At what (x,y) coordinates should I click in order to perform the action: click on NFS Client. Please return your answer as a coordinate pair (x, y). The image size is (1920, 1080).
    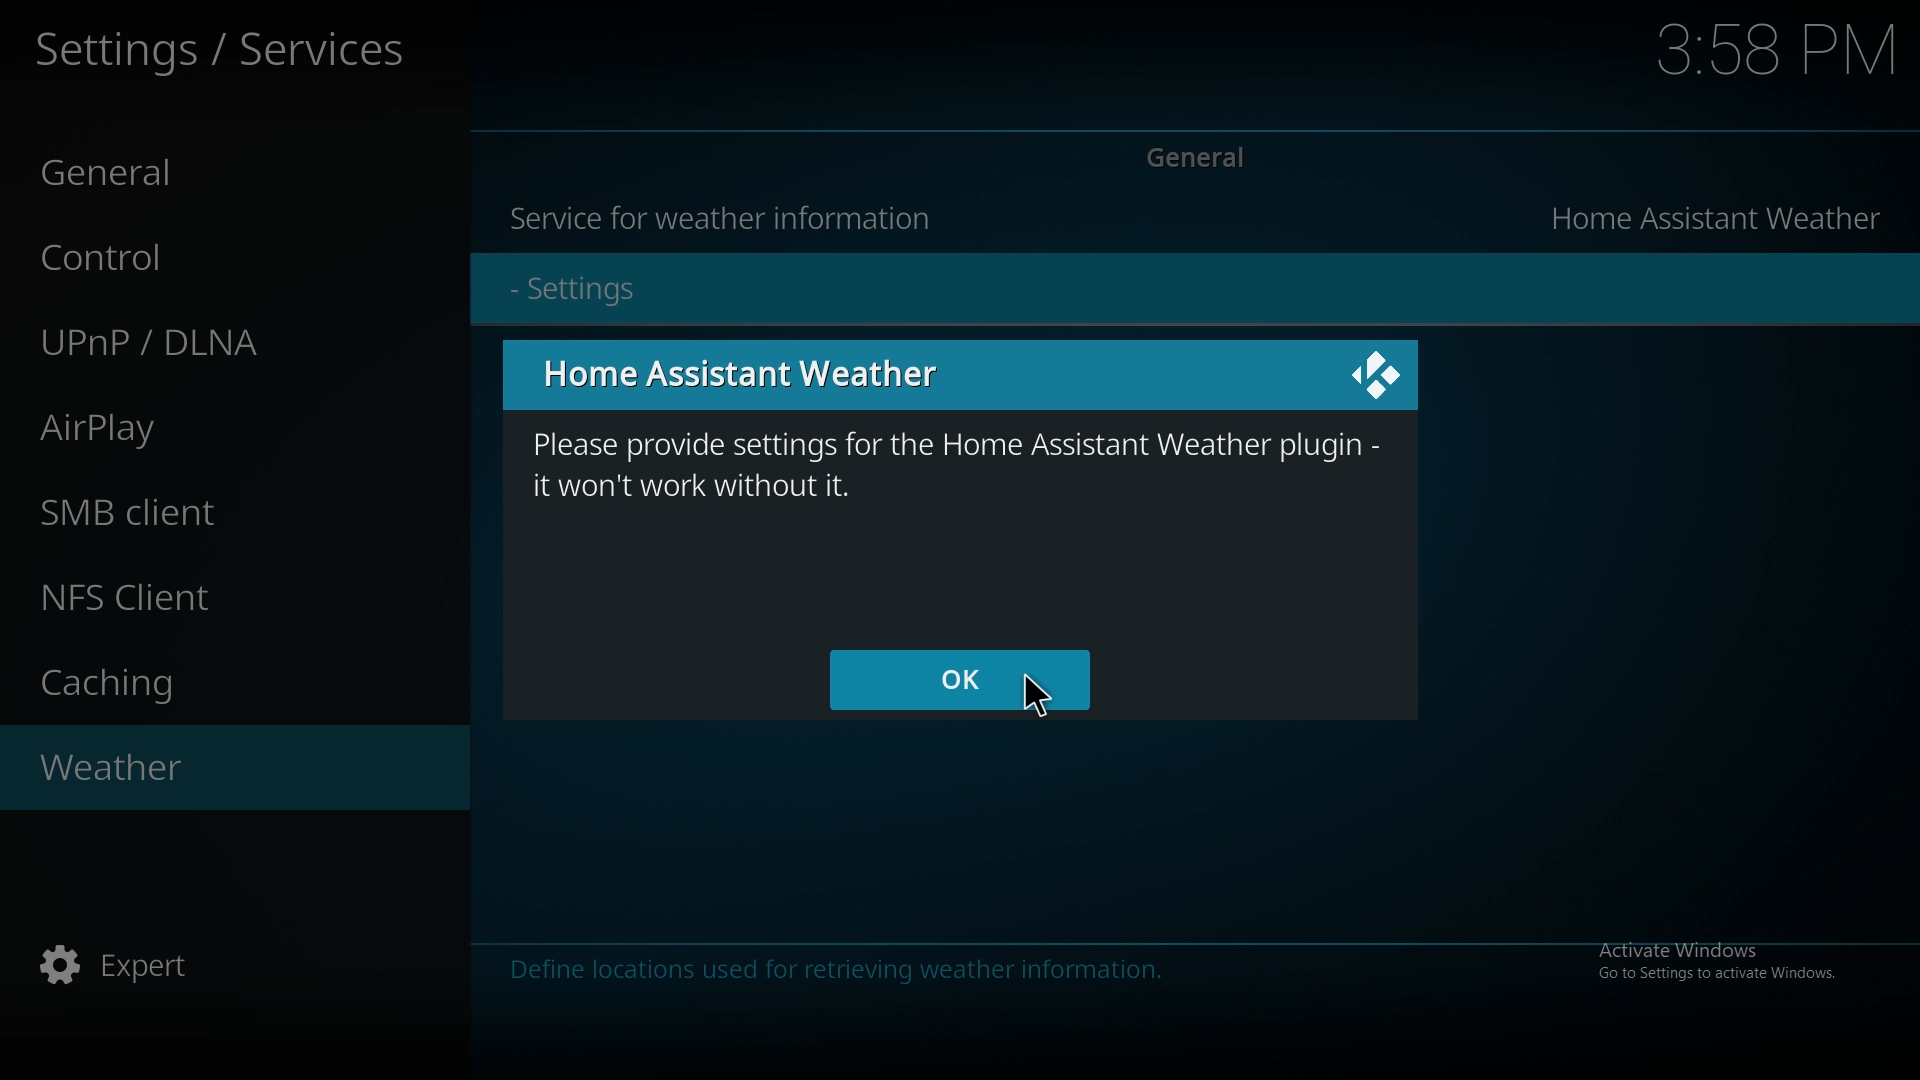
    Looking at the image, I should click on (140, 603).